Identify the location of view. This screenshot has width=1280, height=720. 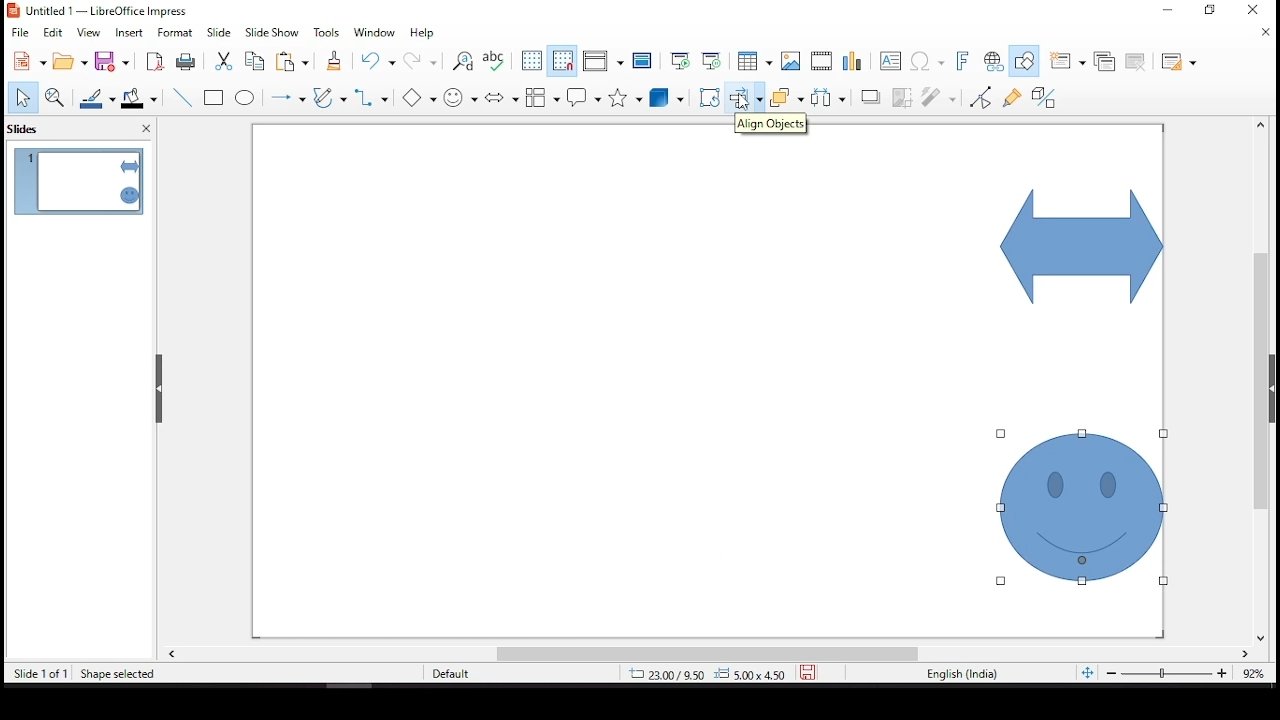
(91, 34).